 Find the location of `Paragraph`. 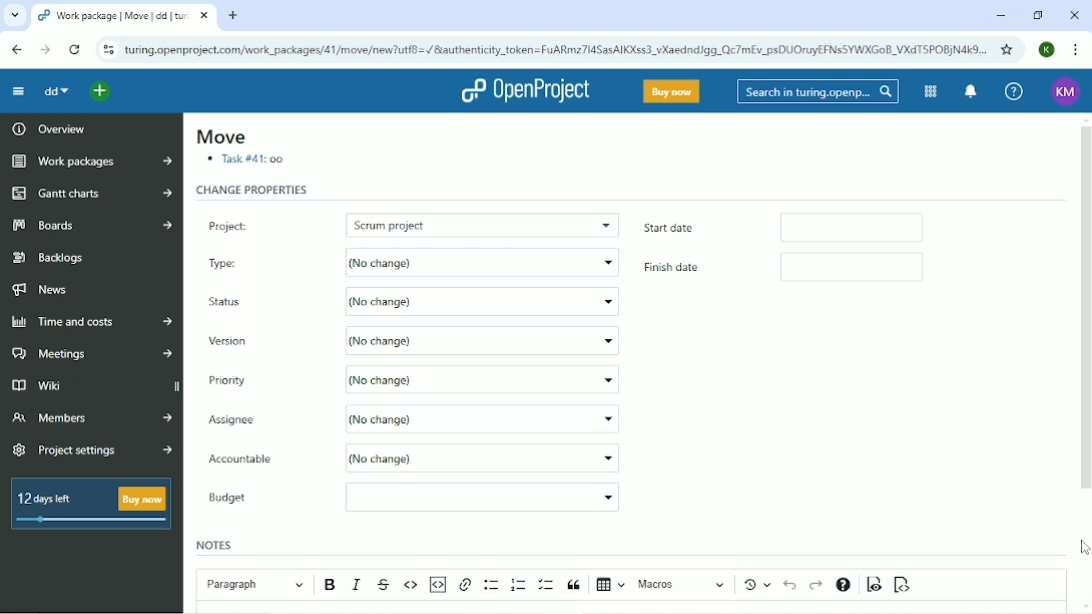

Paragraph is located at coordinates (254, 582).